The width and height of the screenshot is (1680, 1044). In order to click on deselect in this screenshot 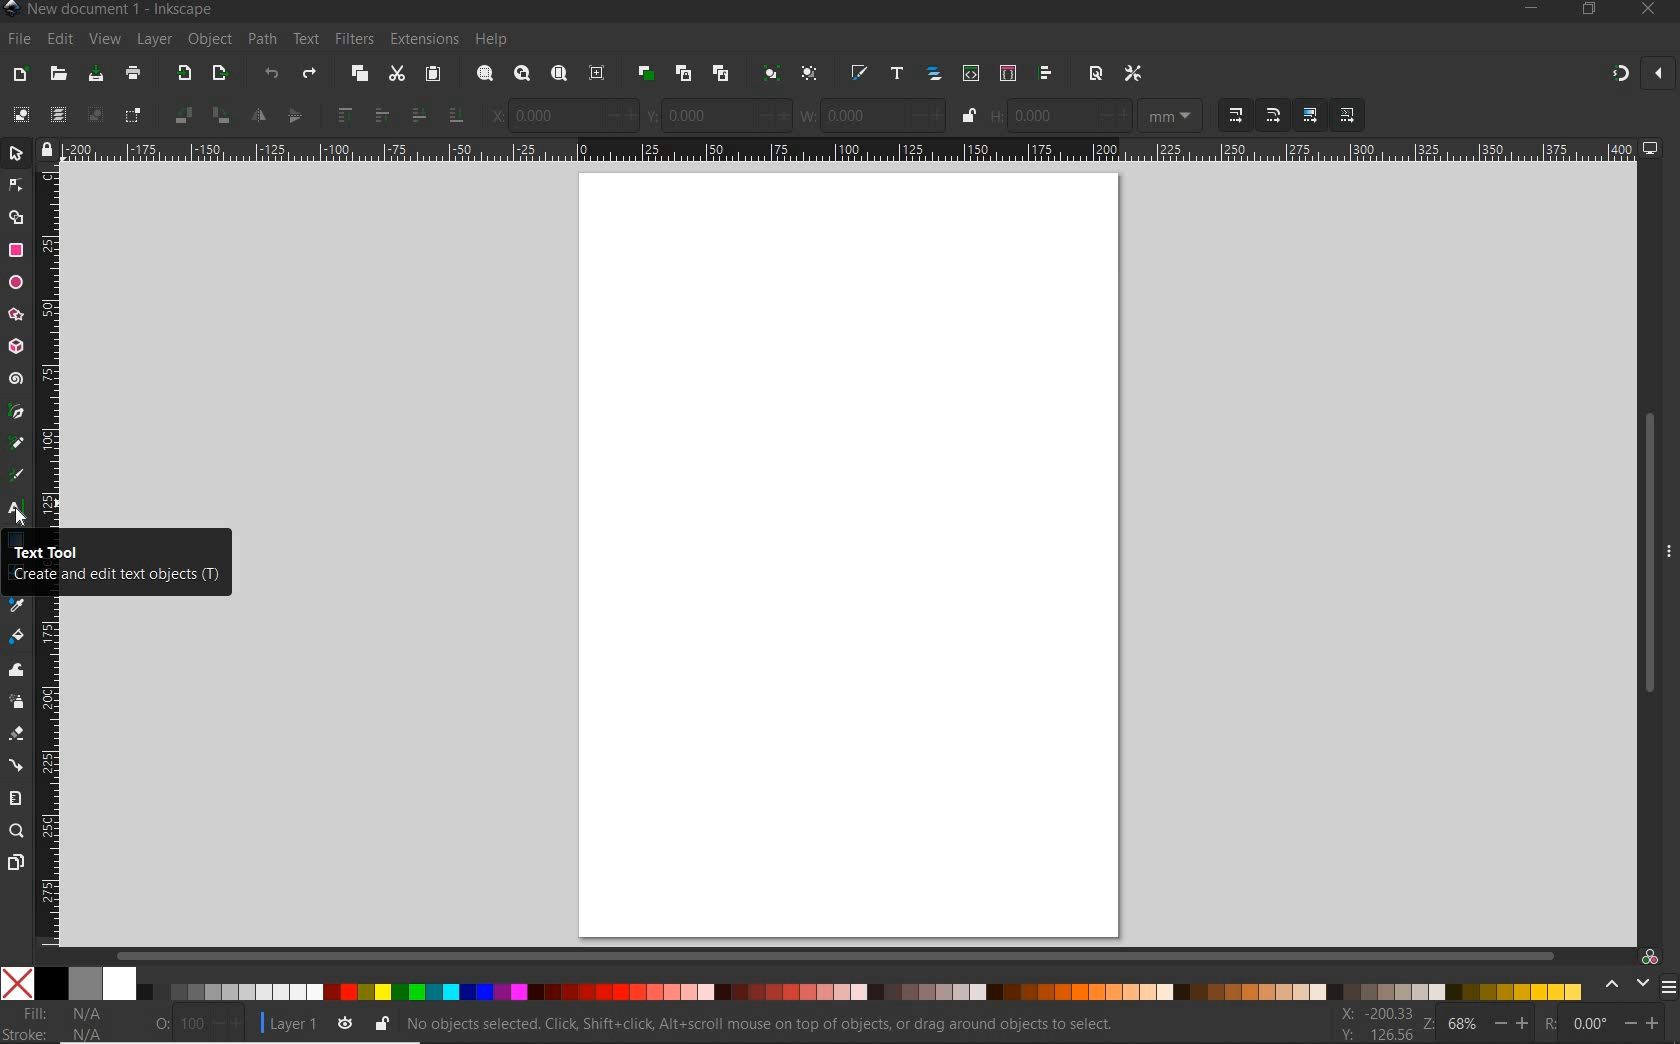, I will do `click(95, 118)`.